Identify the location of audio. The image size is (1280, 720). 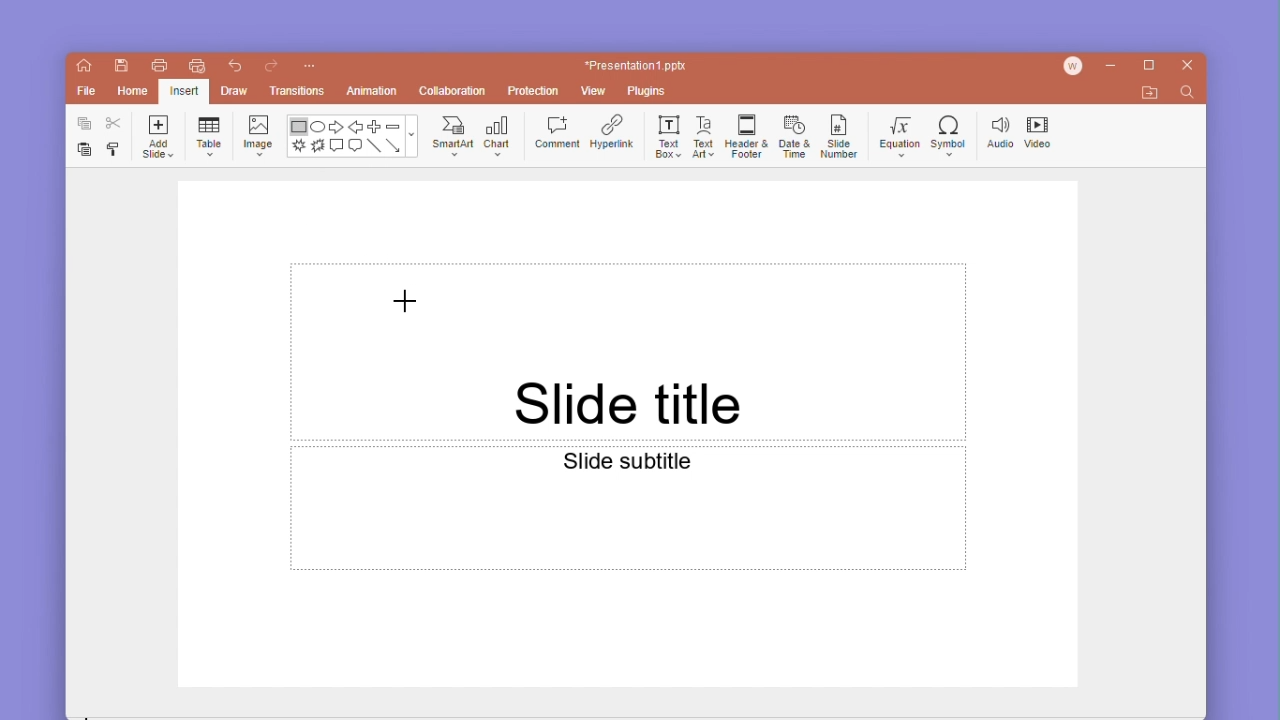
(997, 129).